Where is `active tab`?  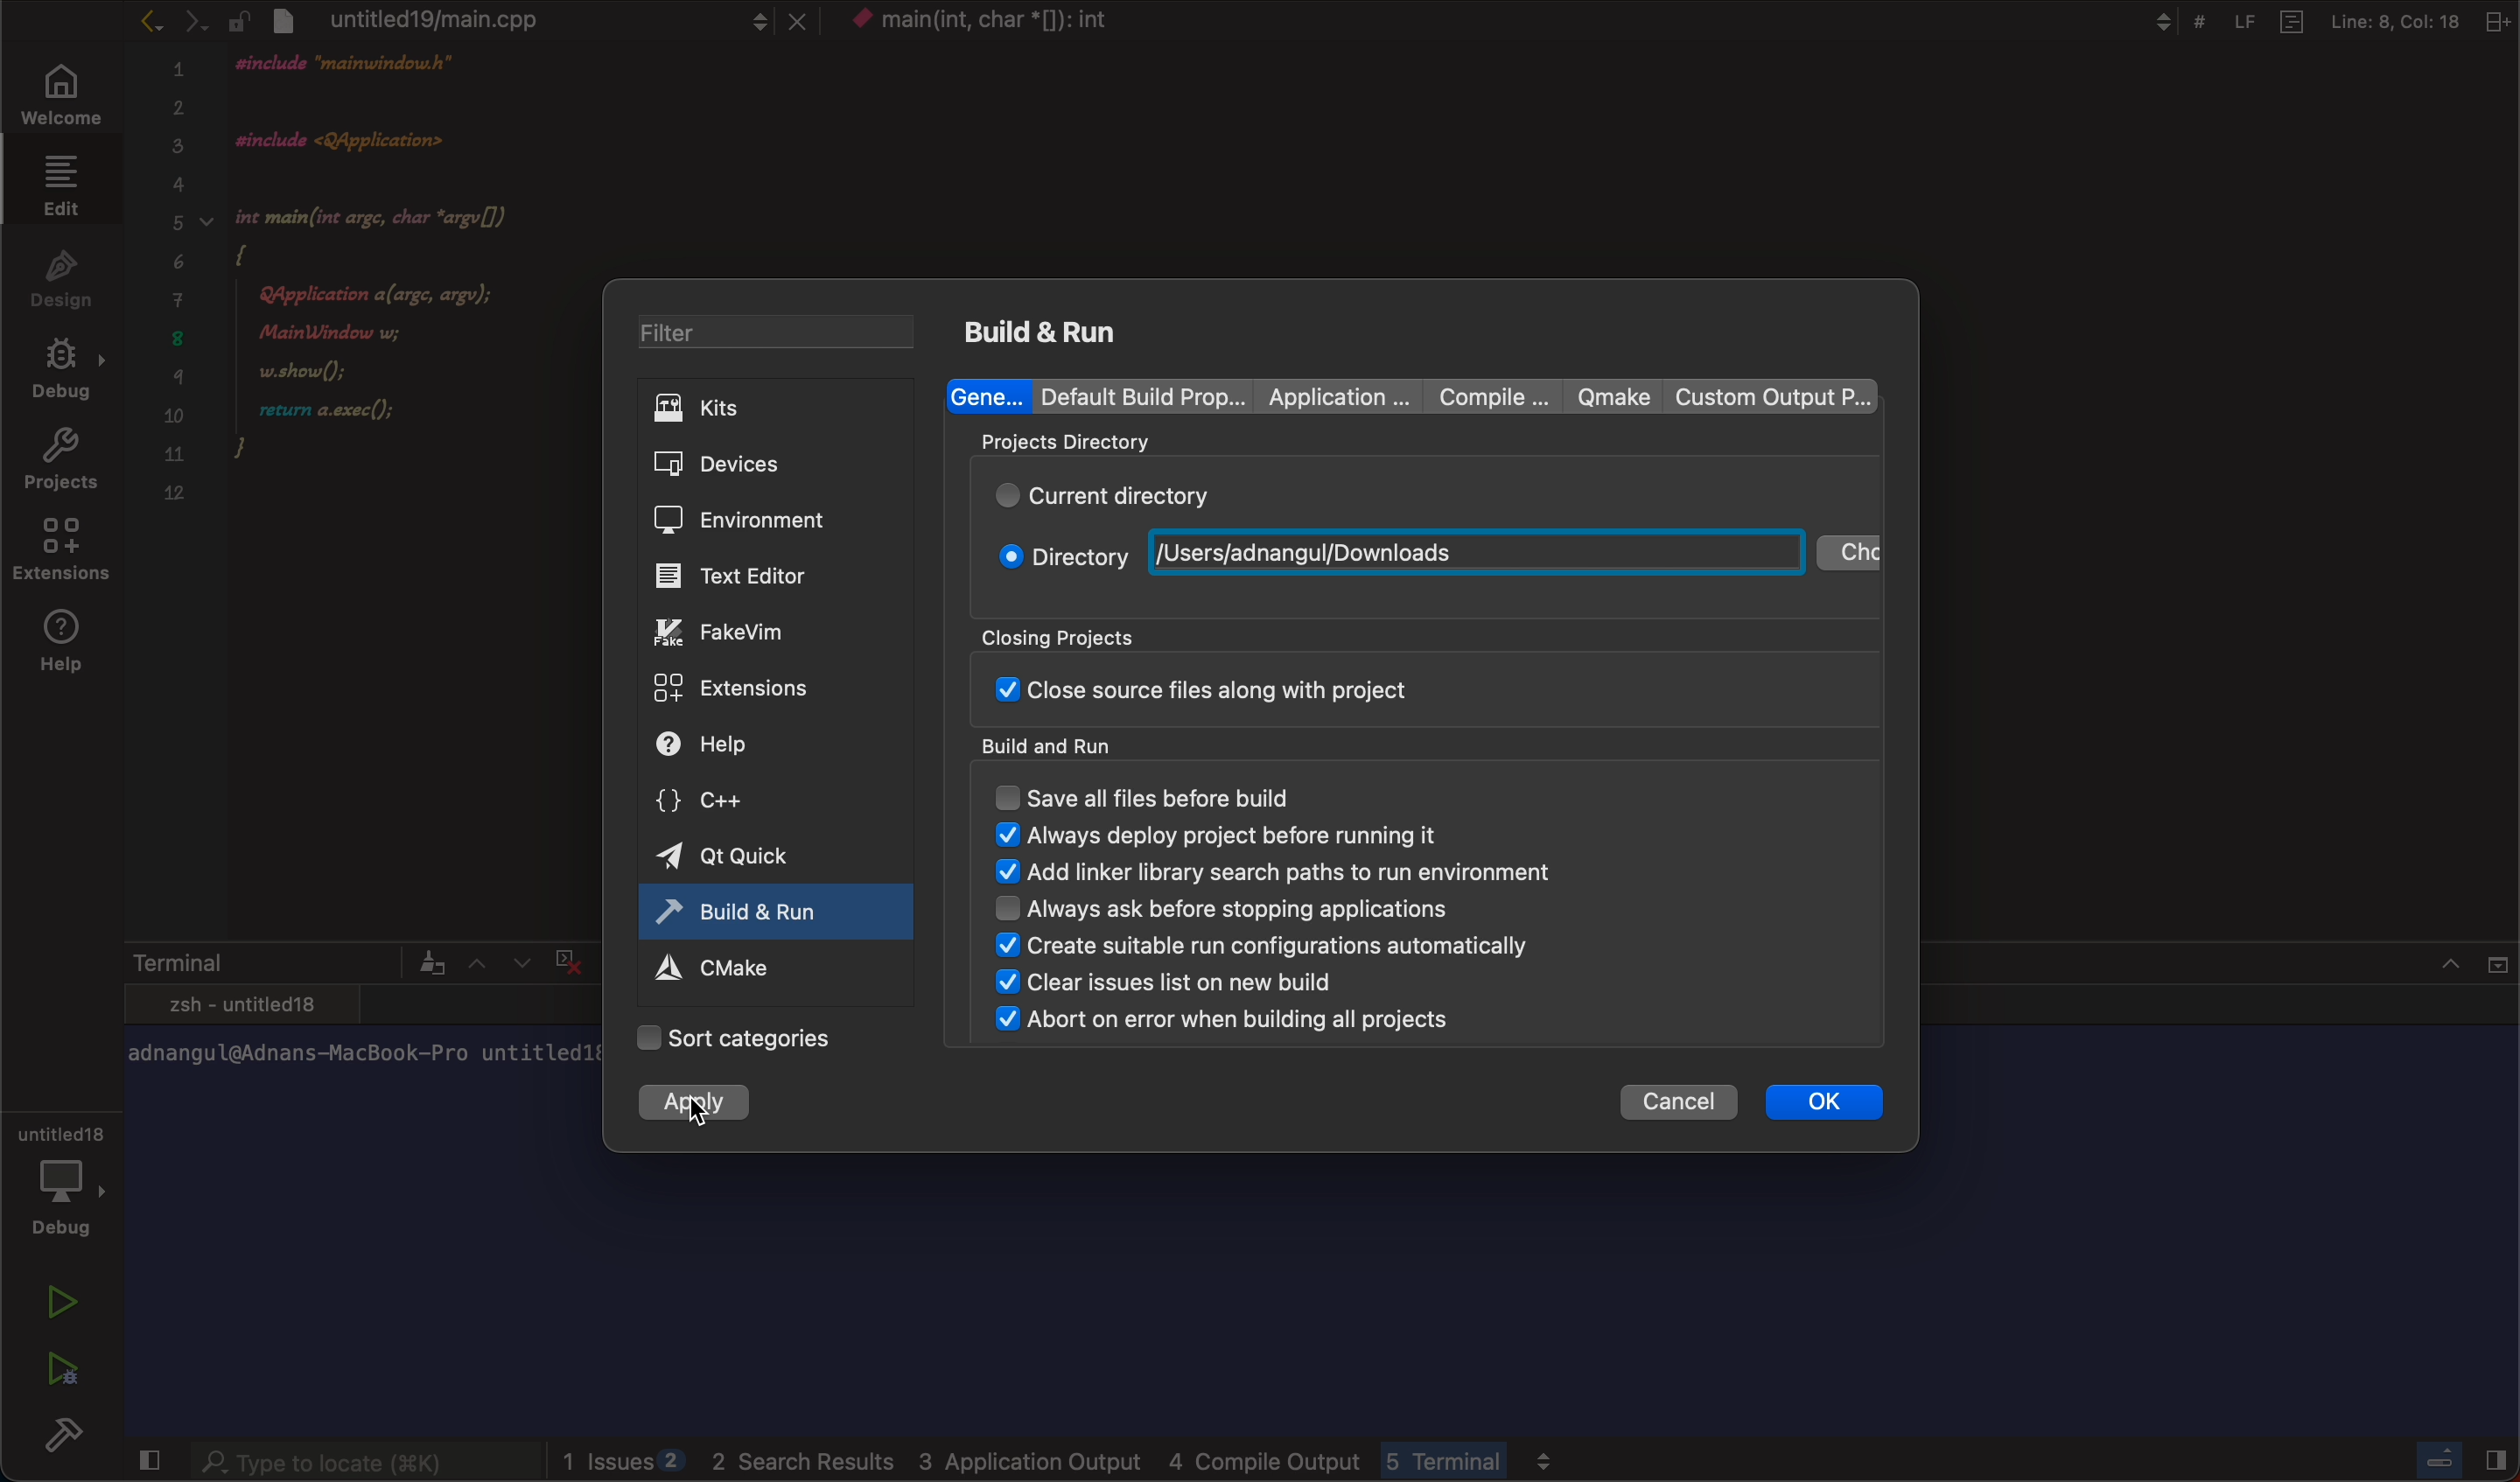
active tab is located at coordinates (785, 913).